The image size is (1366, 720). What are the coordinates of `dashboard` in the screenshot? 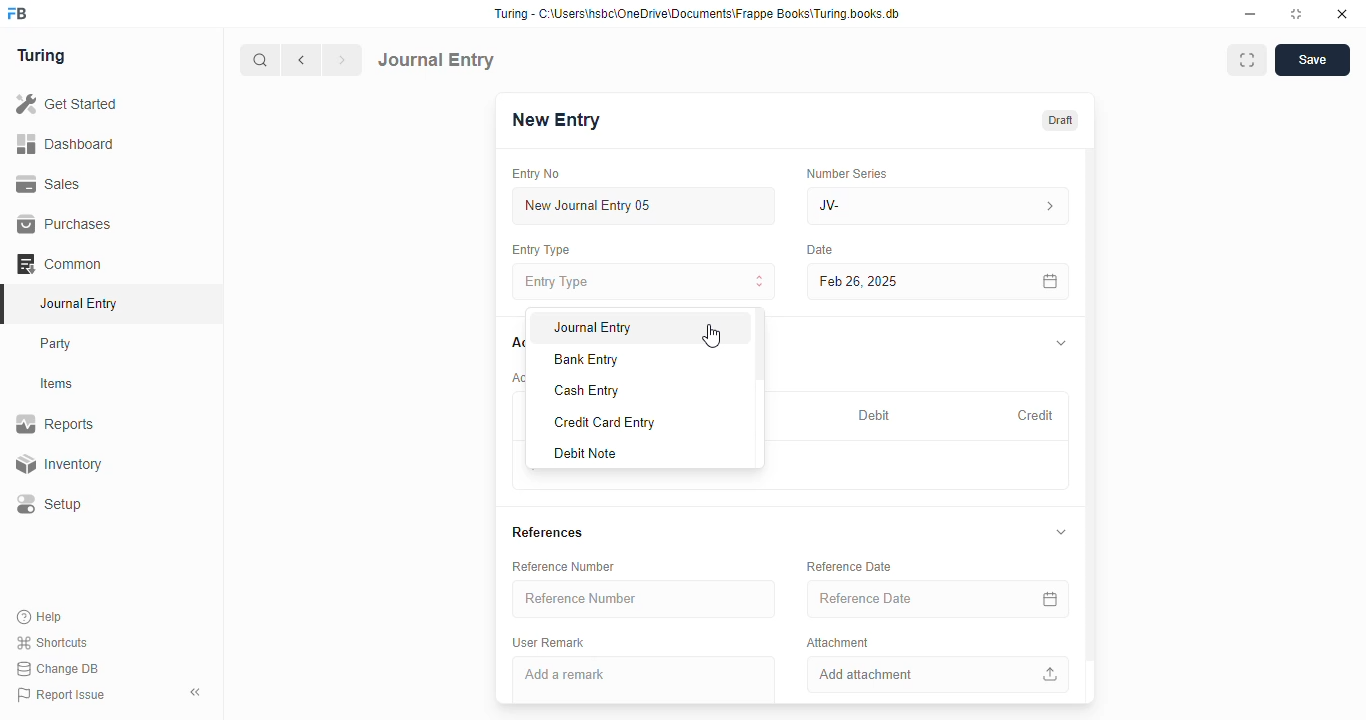 It's located at (66, 143).